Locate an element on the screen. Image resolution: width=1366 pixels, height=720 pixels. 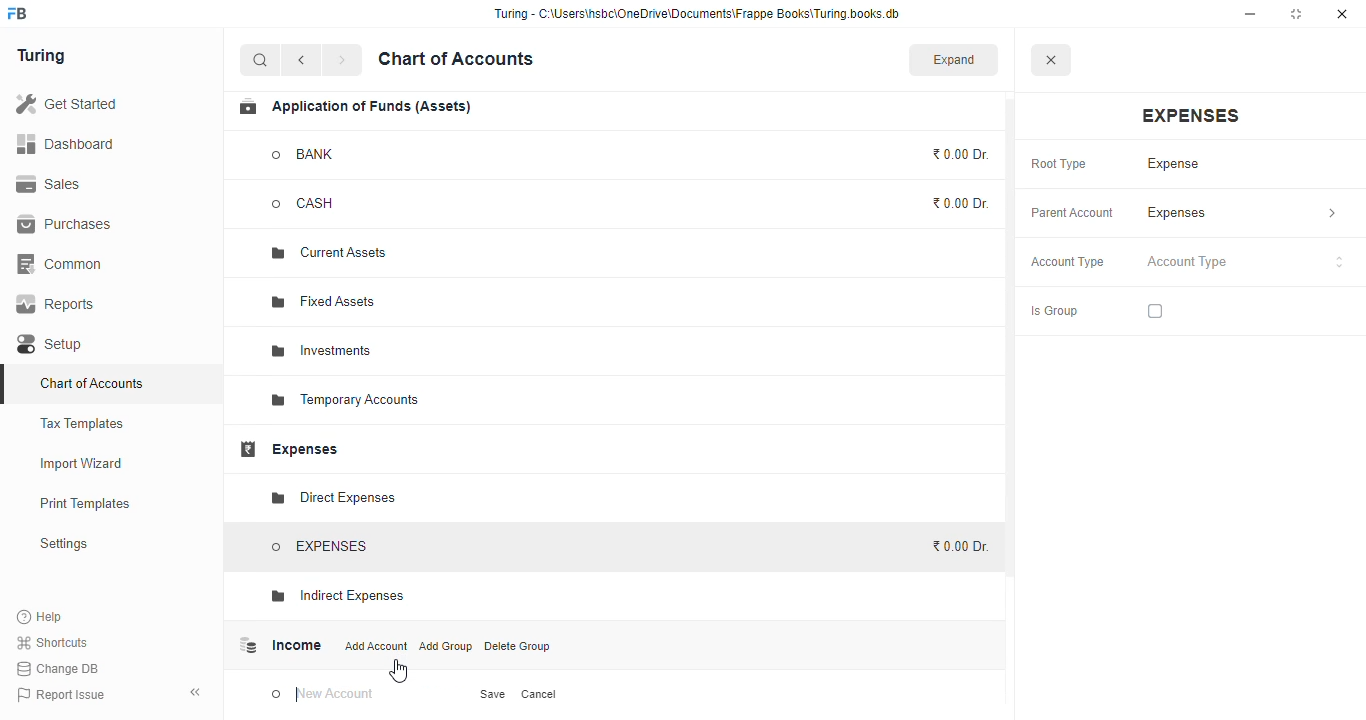
tax templates is located at coordinates (83, 423).